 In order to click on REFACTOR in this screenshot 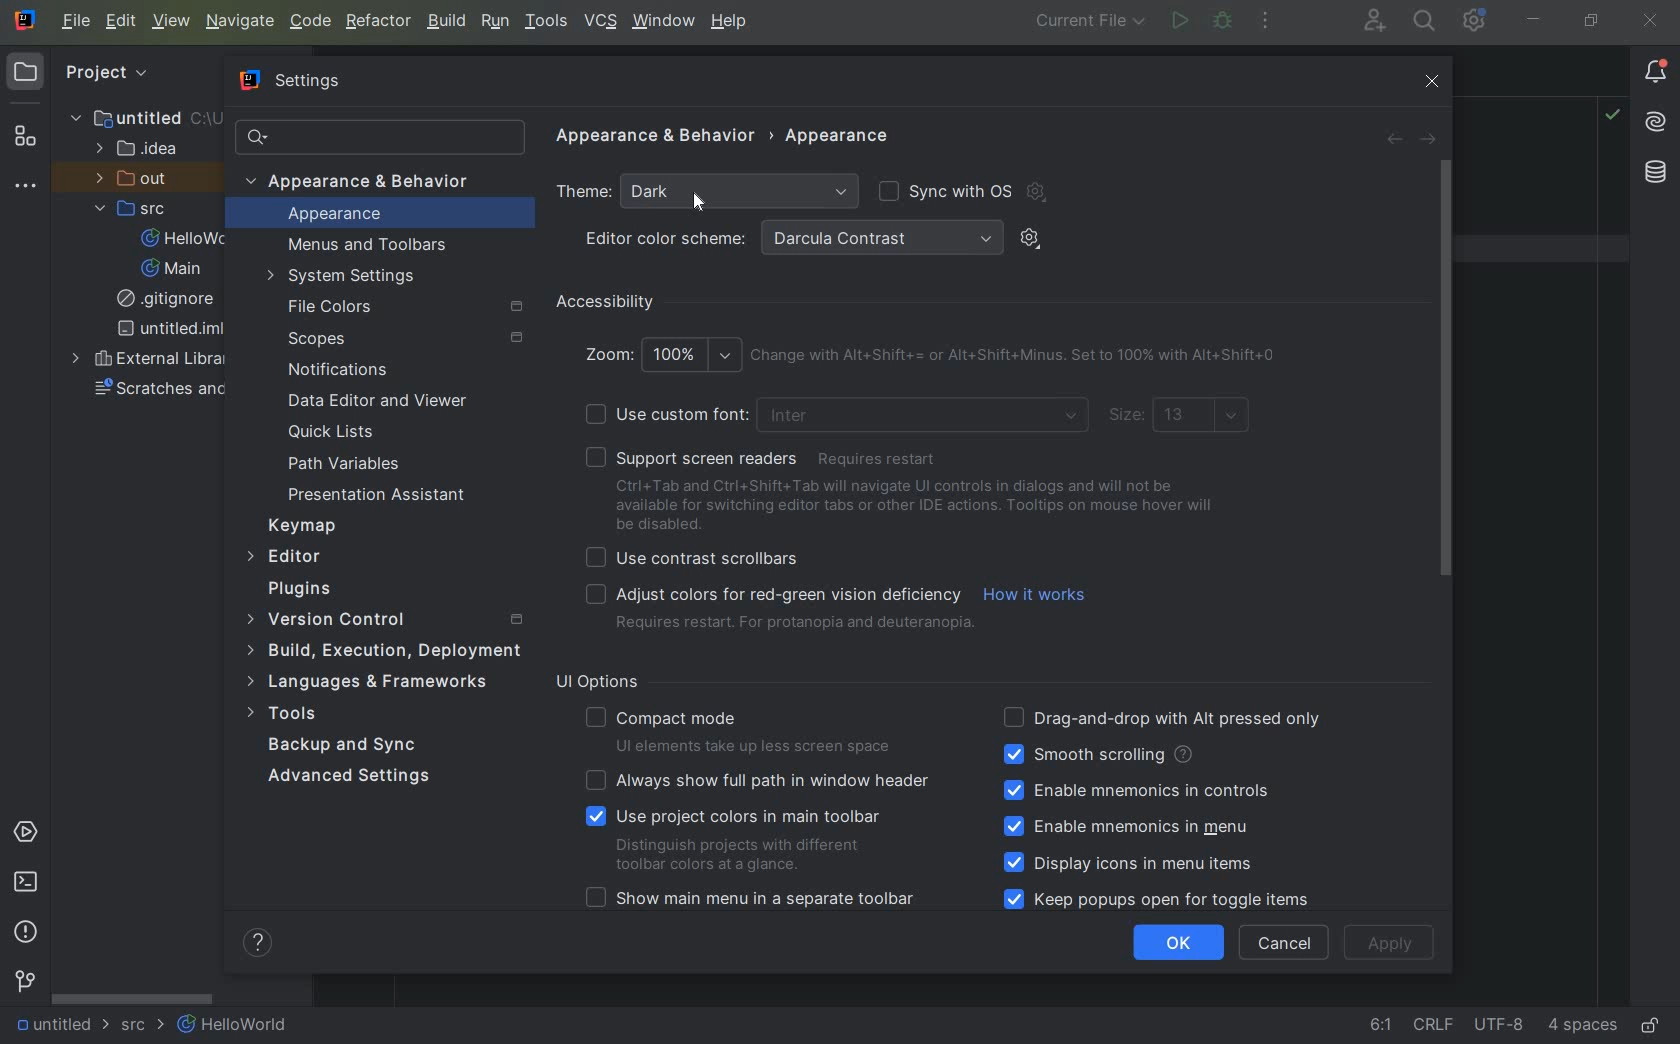, I will do `click(380, 21)`.